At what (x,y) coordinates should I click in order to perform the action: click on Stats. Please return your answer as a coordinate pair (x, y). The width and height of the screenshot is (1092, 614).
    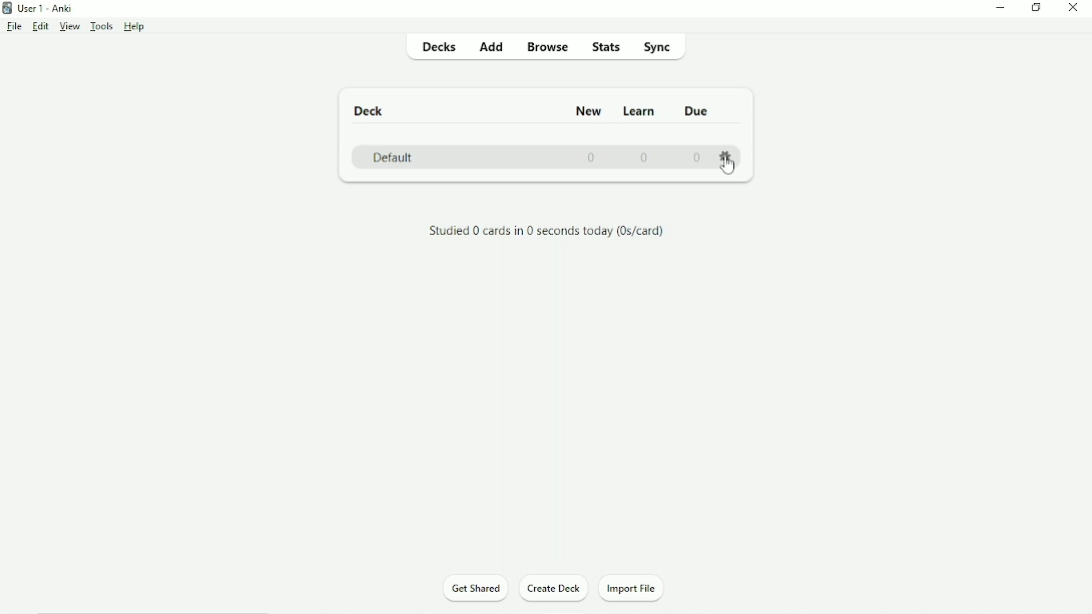
    Looking at the image, I should click on (607, 46).